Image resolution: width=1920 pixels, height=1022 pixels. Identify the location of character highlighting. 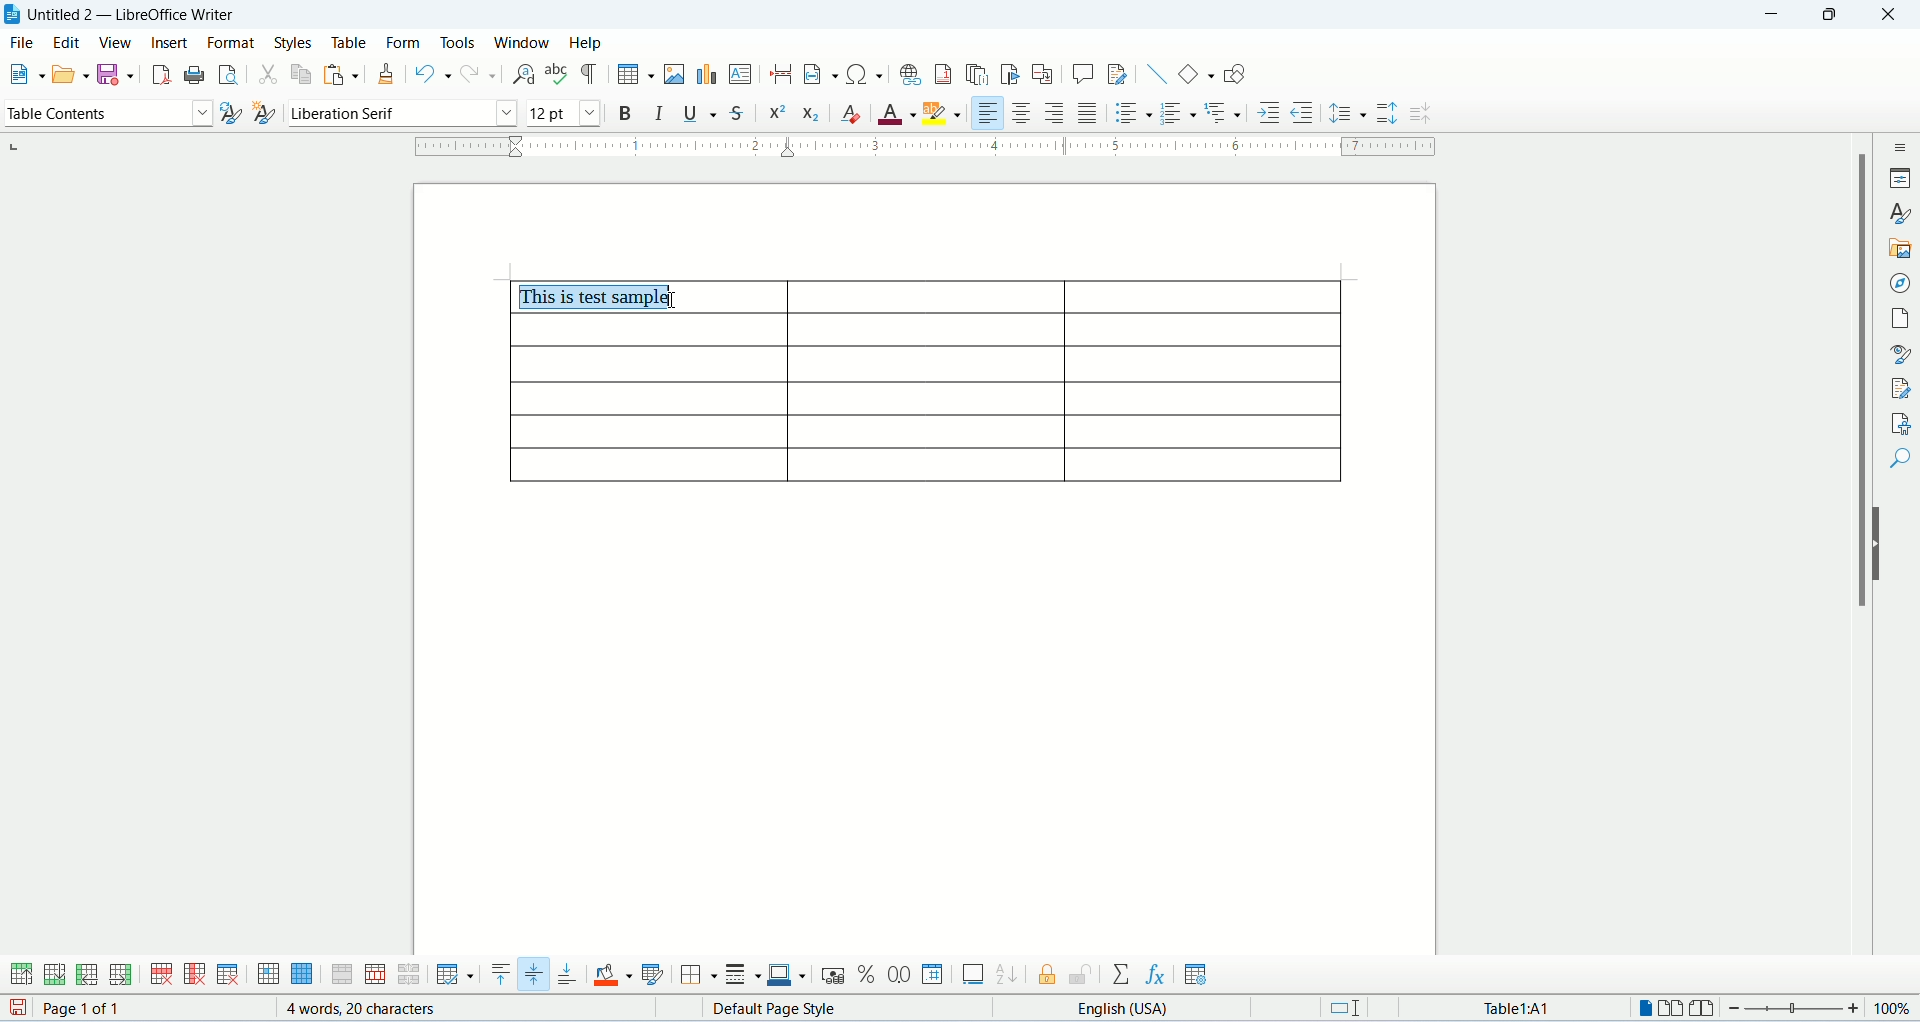
(941, 112).